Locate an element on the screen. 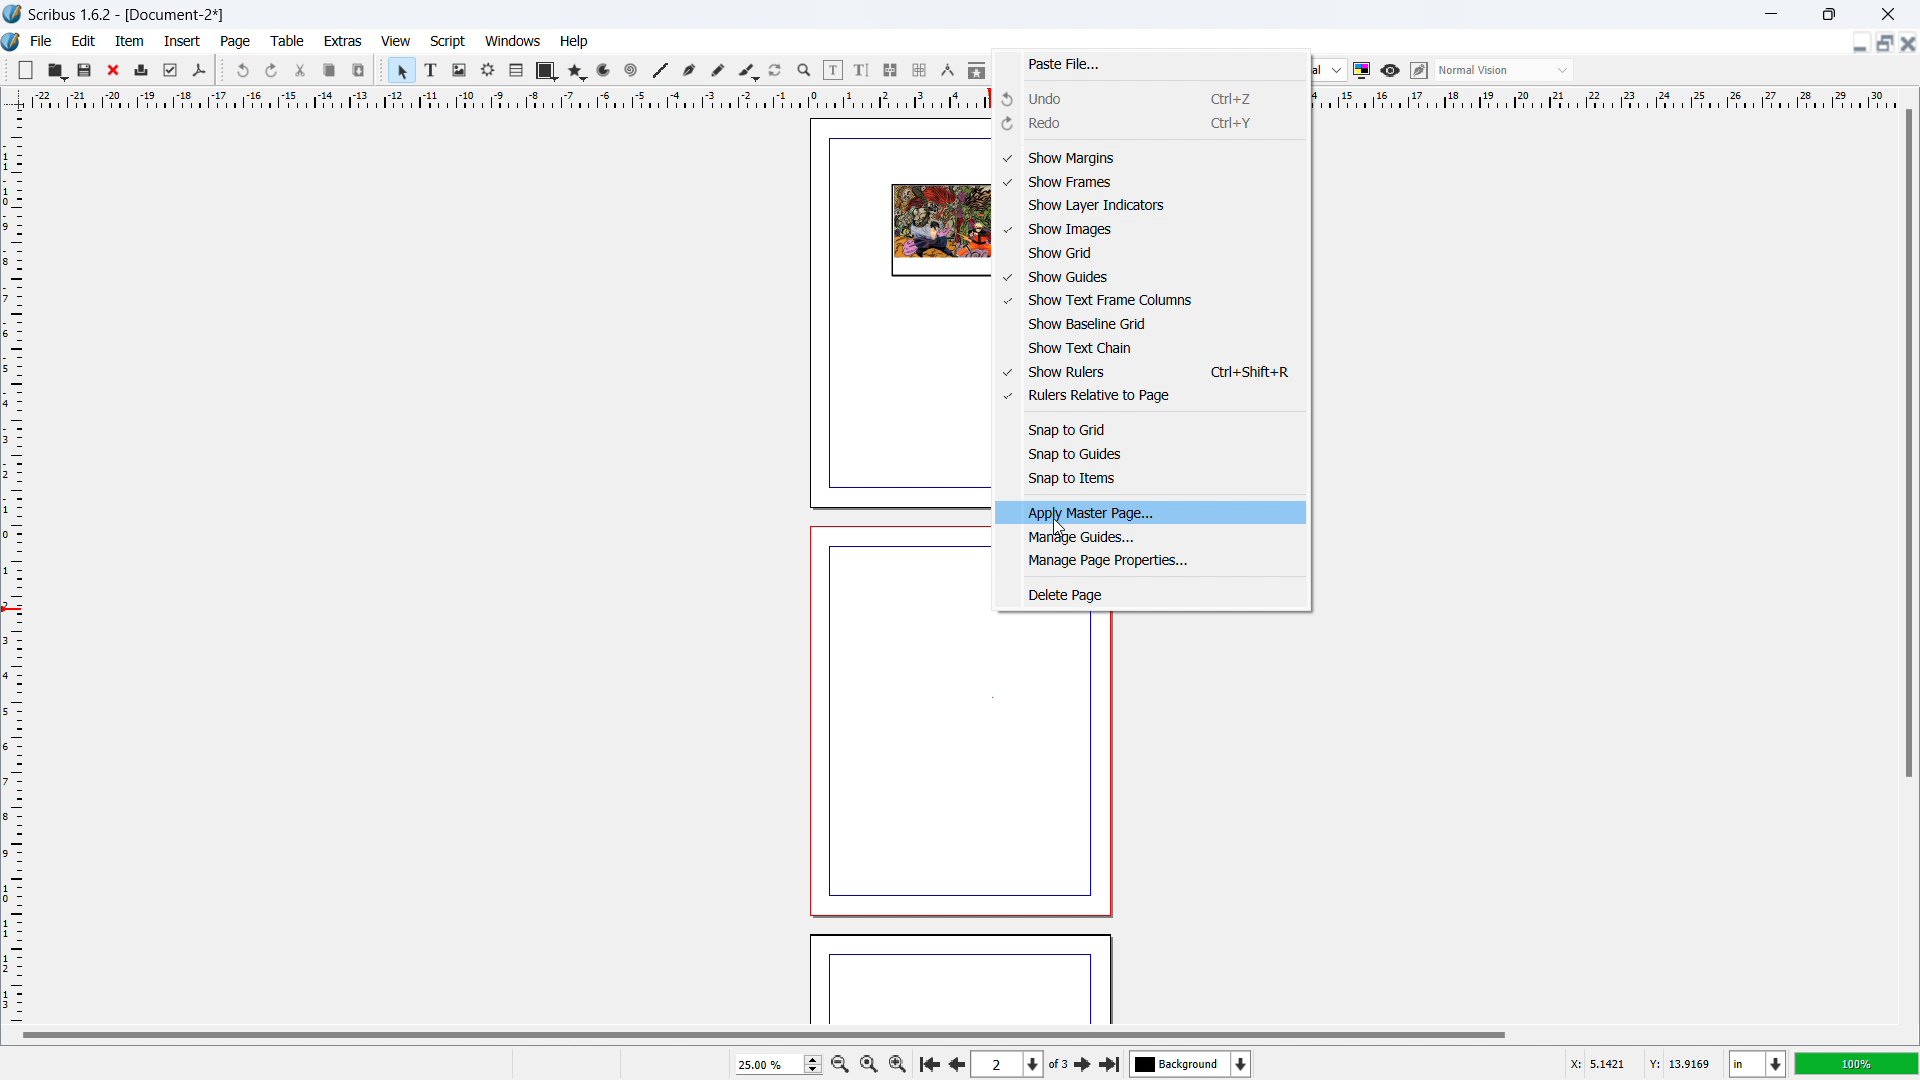 The width and height of the screenshot is (1920, 1080). show text frame columns toggle is located at coordinates (1152, 300).